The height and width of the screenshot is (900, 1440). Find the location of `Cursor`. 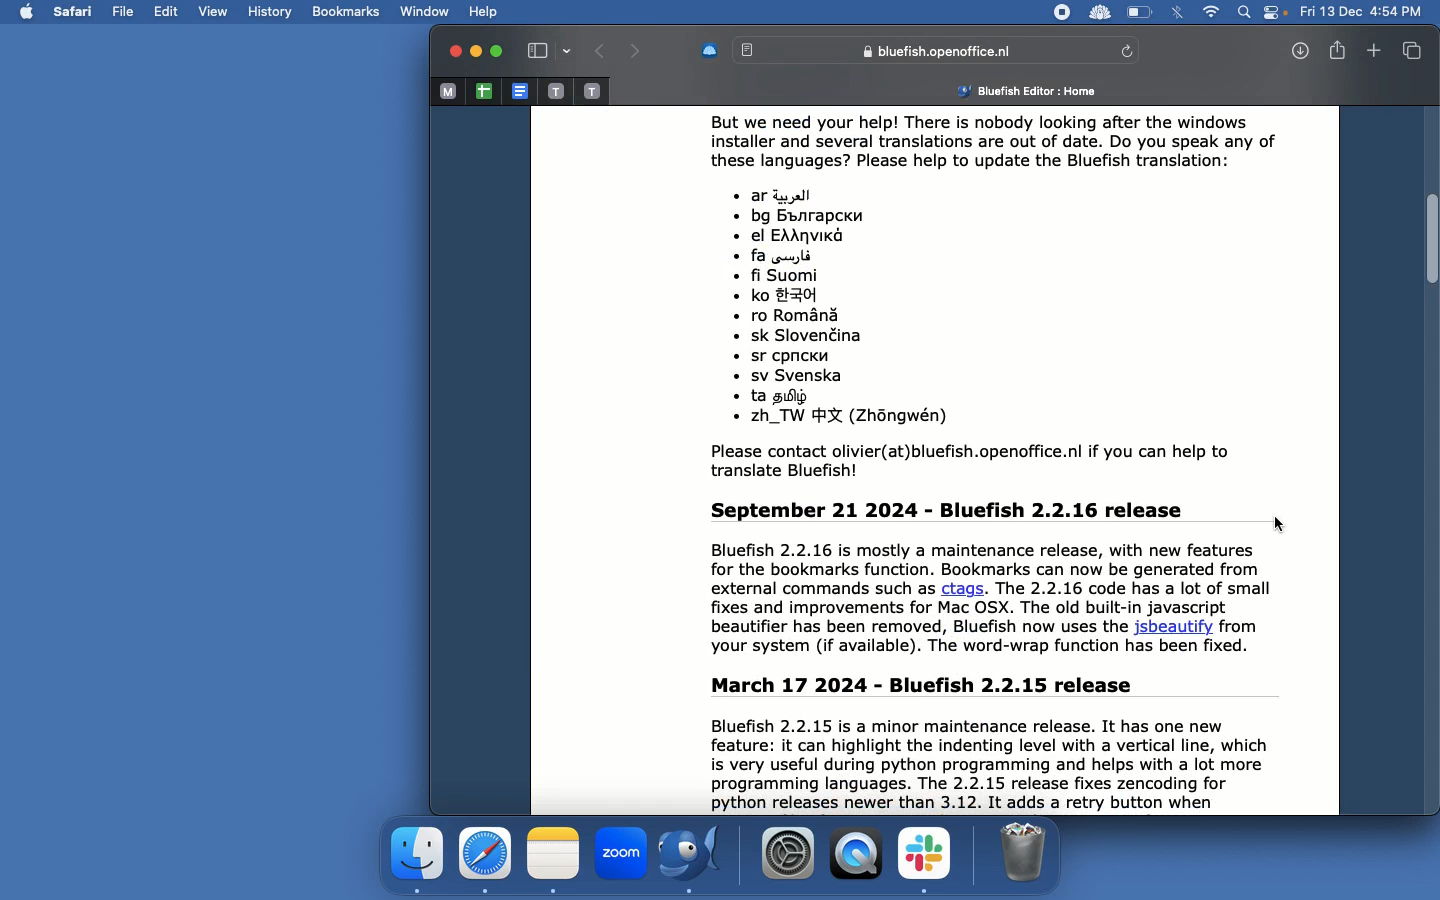

Cursor is located at coordinates (1280, 524).